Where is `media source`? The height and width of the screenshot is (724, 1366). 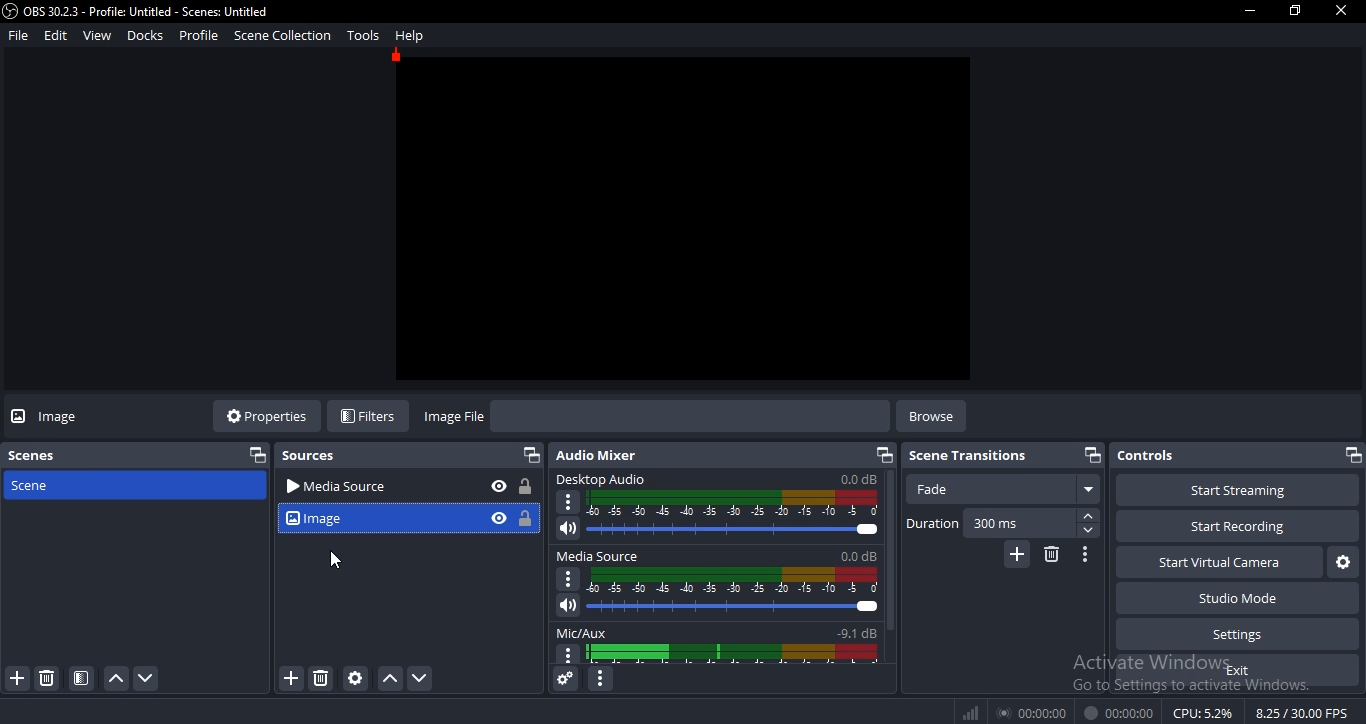
media source is located at coordinates (376, 488).